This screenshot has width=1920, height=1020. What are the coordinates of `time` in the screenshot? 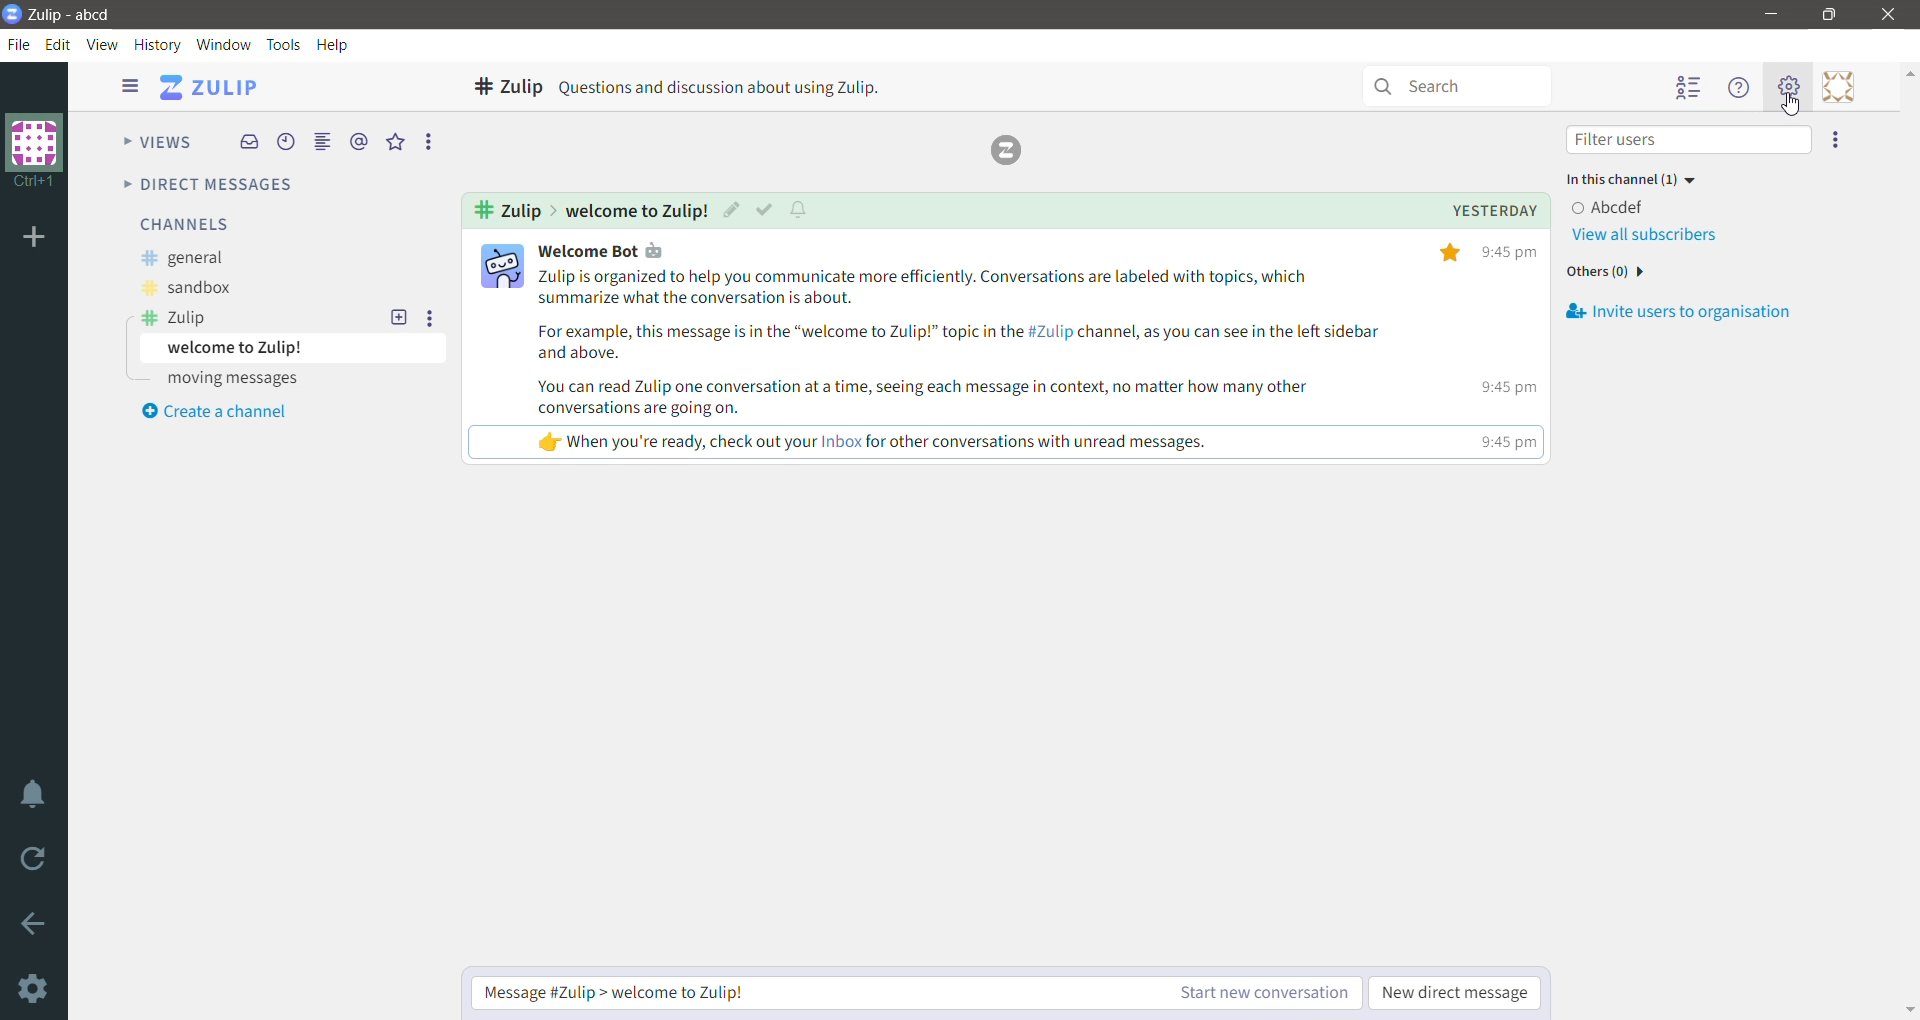 It's located at (1510, 345).